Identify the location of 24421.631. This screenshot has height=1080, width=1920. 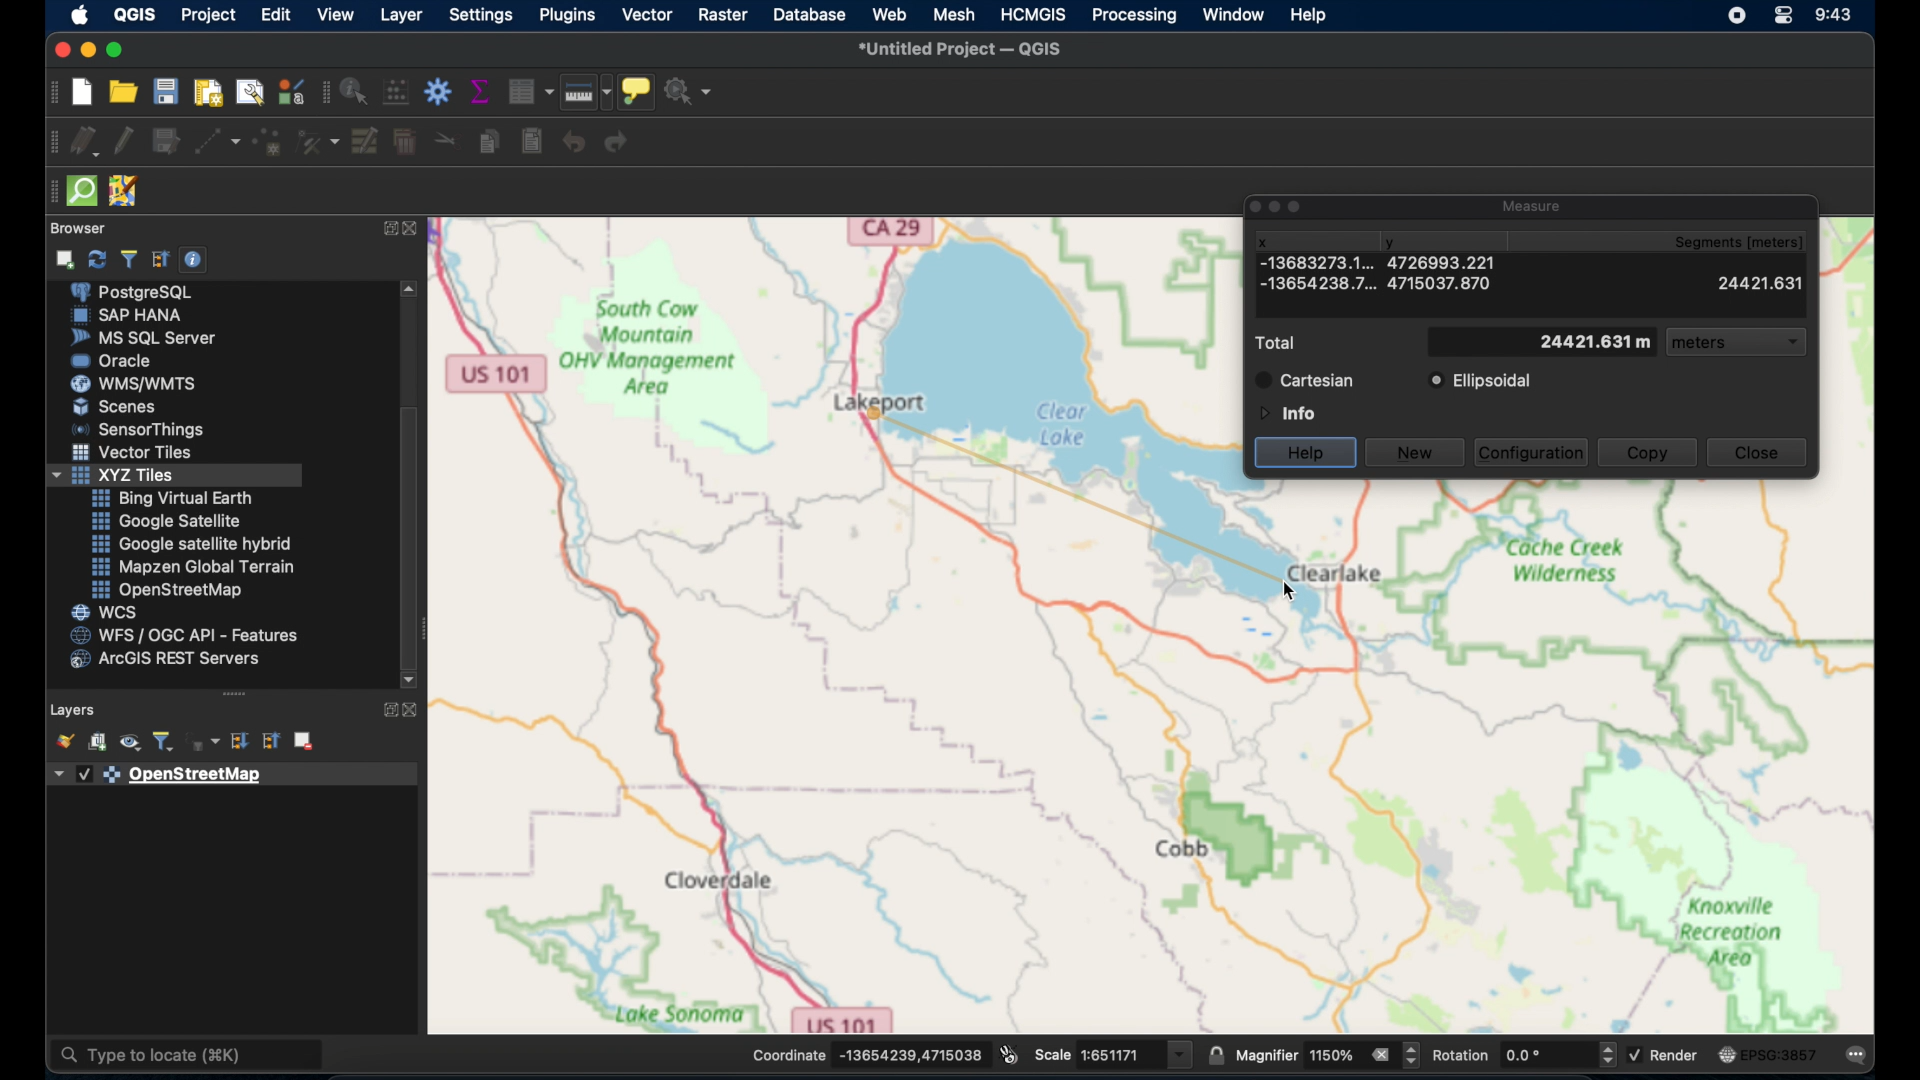
(1762, 285).